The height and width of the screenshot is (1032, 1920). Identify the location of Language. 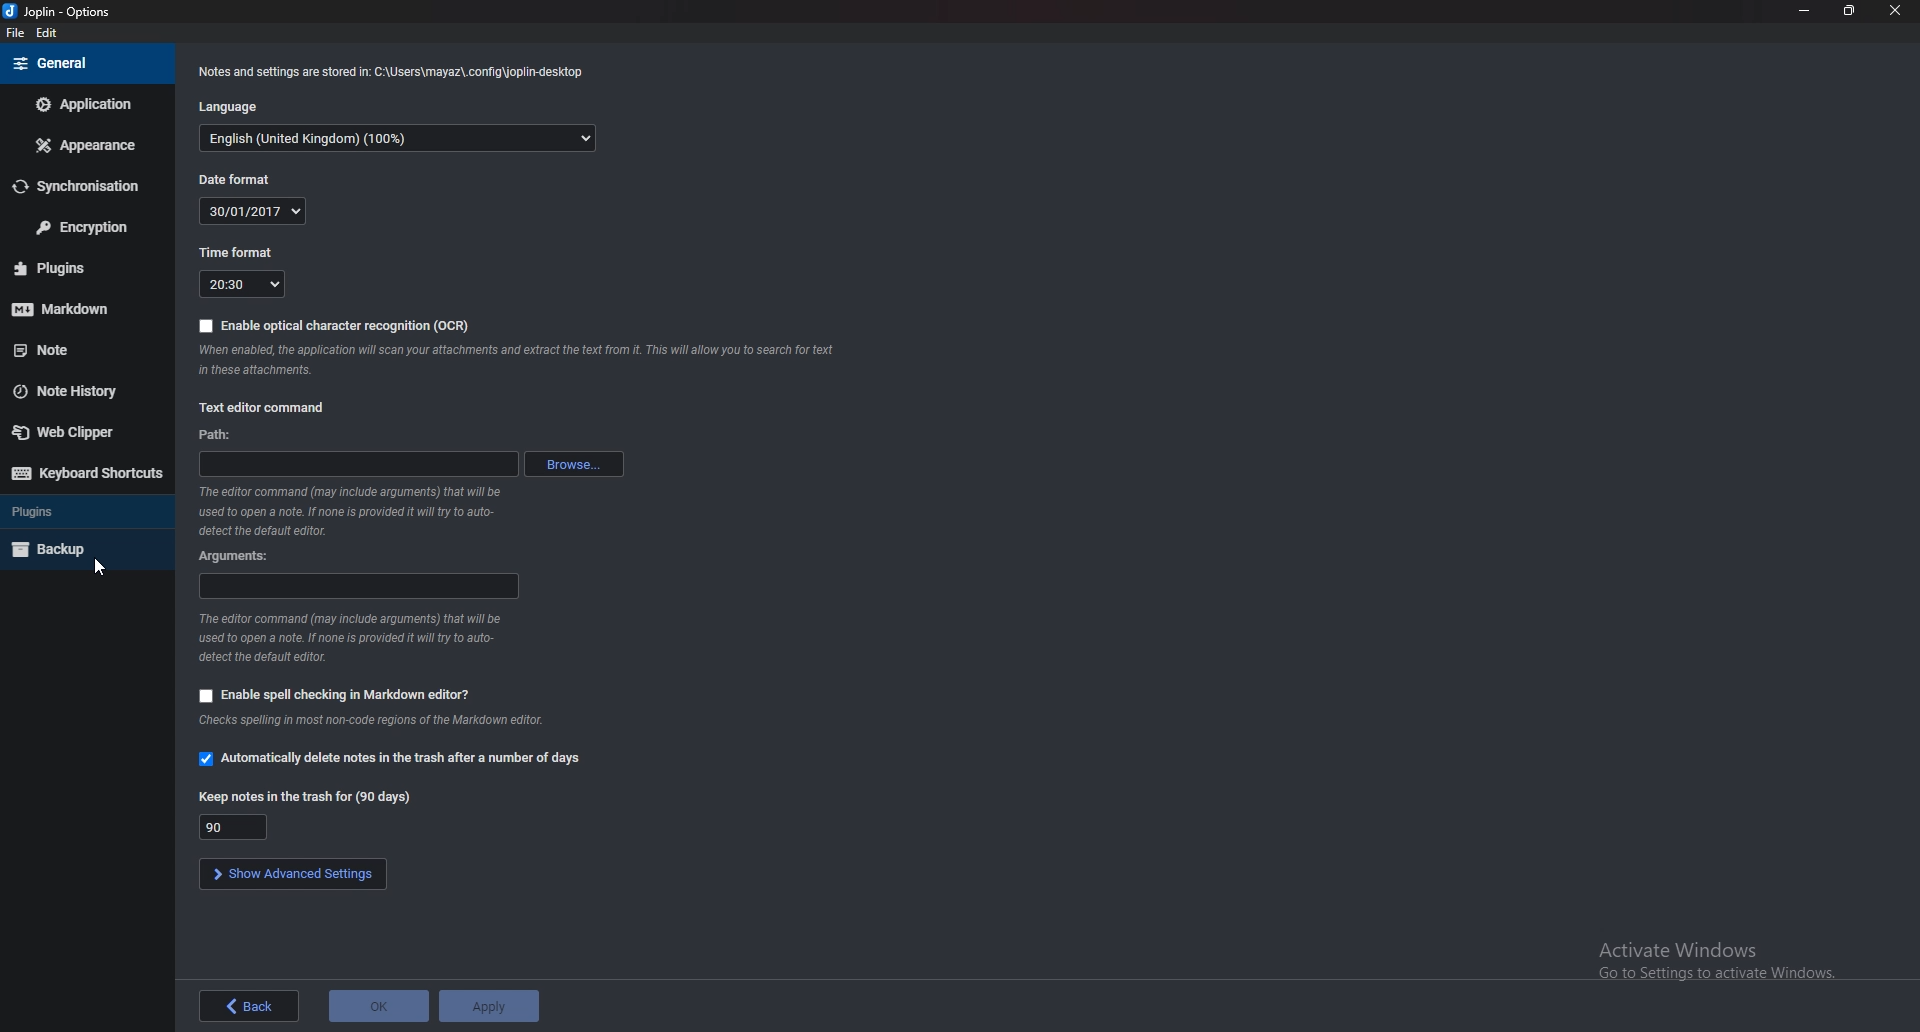
(227, 107).